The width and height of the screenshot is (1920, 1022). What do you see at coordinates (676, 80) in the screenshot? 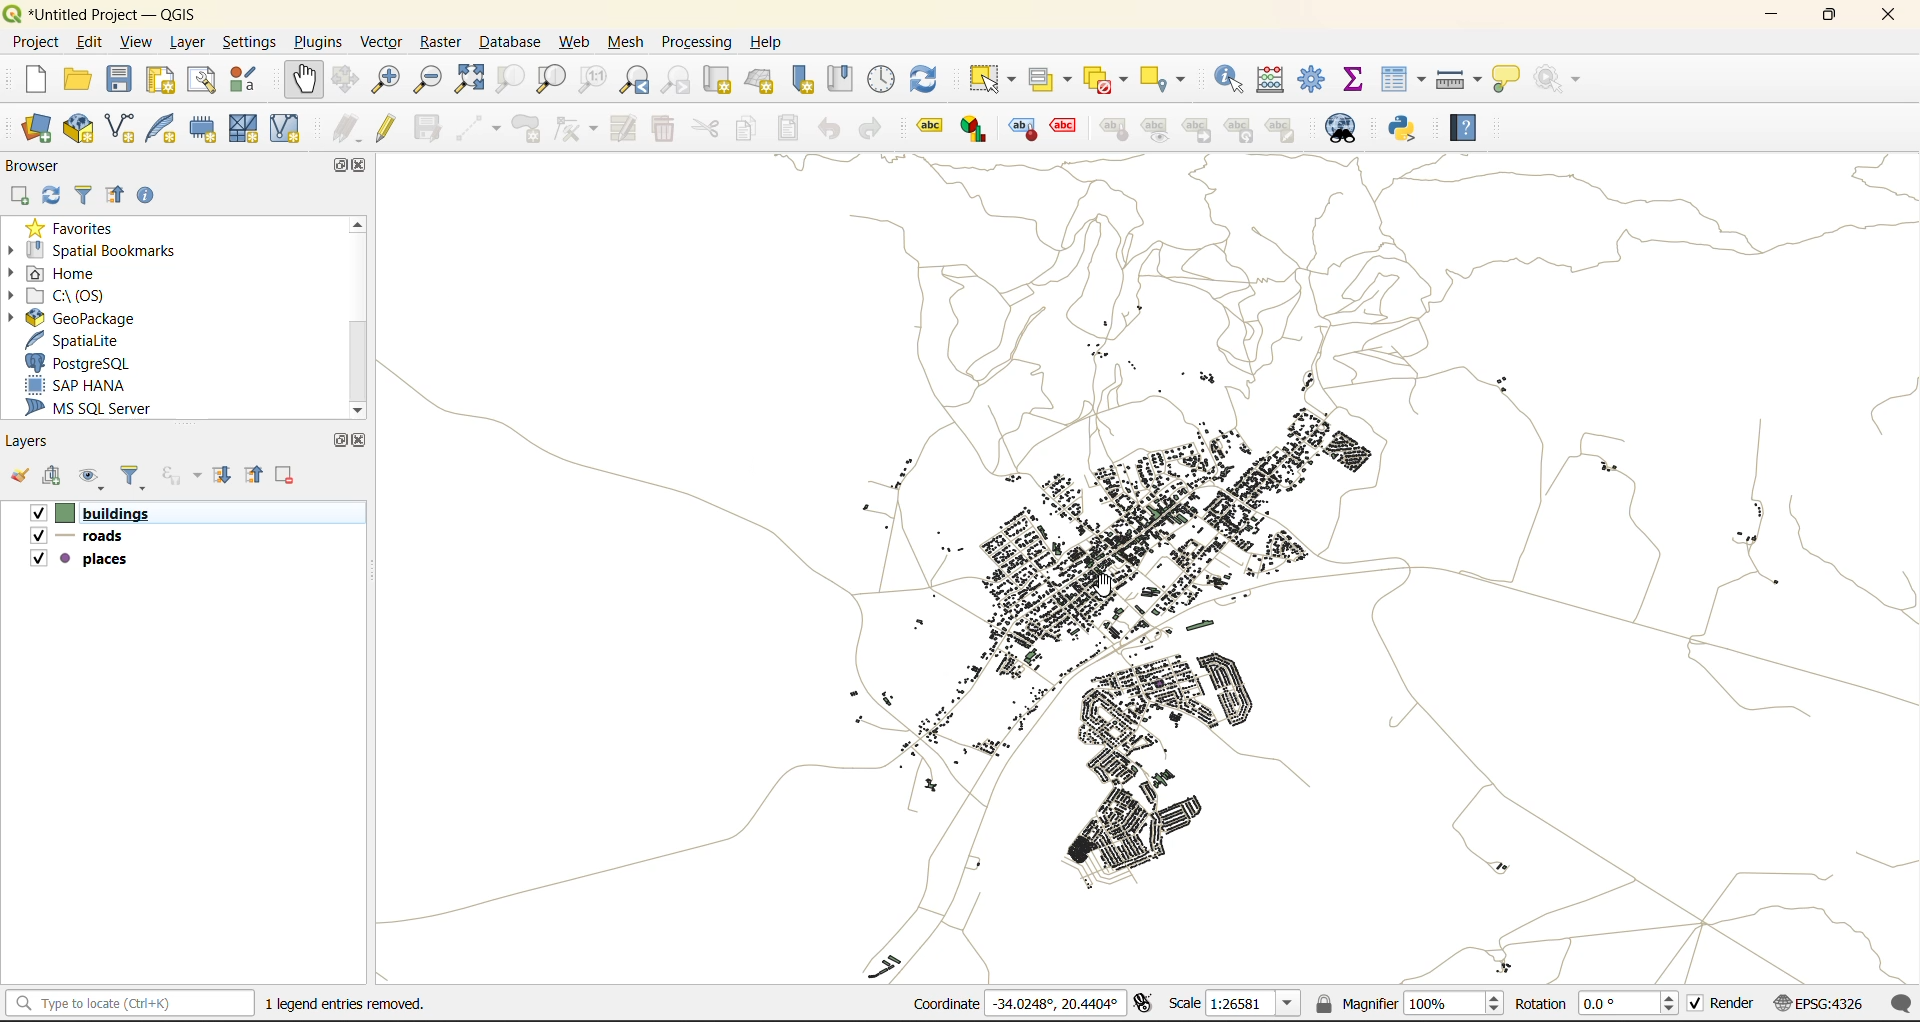
I see `zoom next` at bounding box center [676, 80].